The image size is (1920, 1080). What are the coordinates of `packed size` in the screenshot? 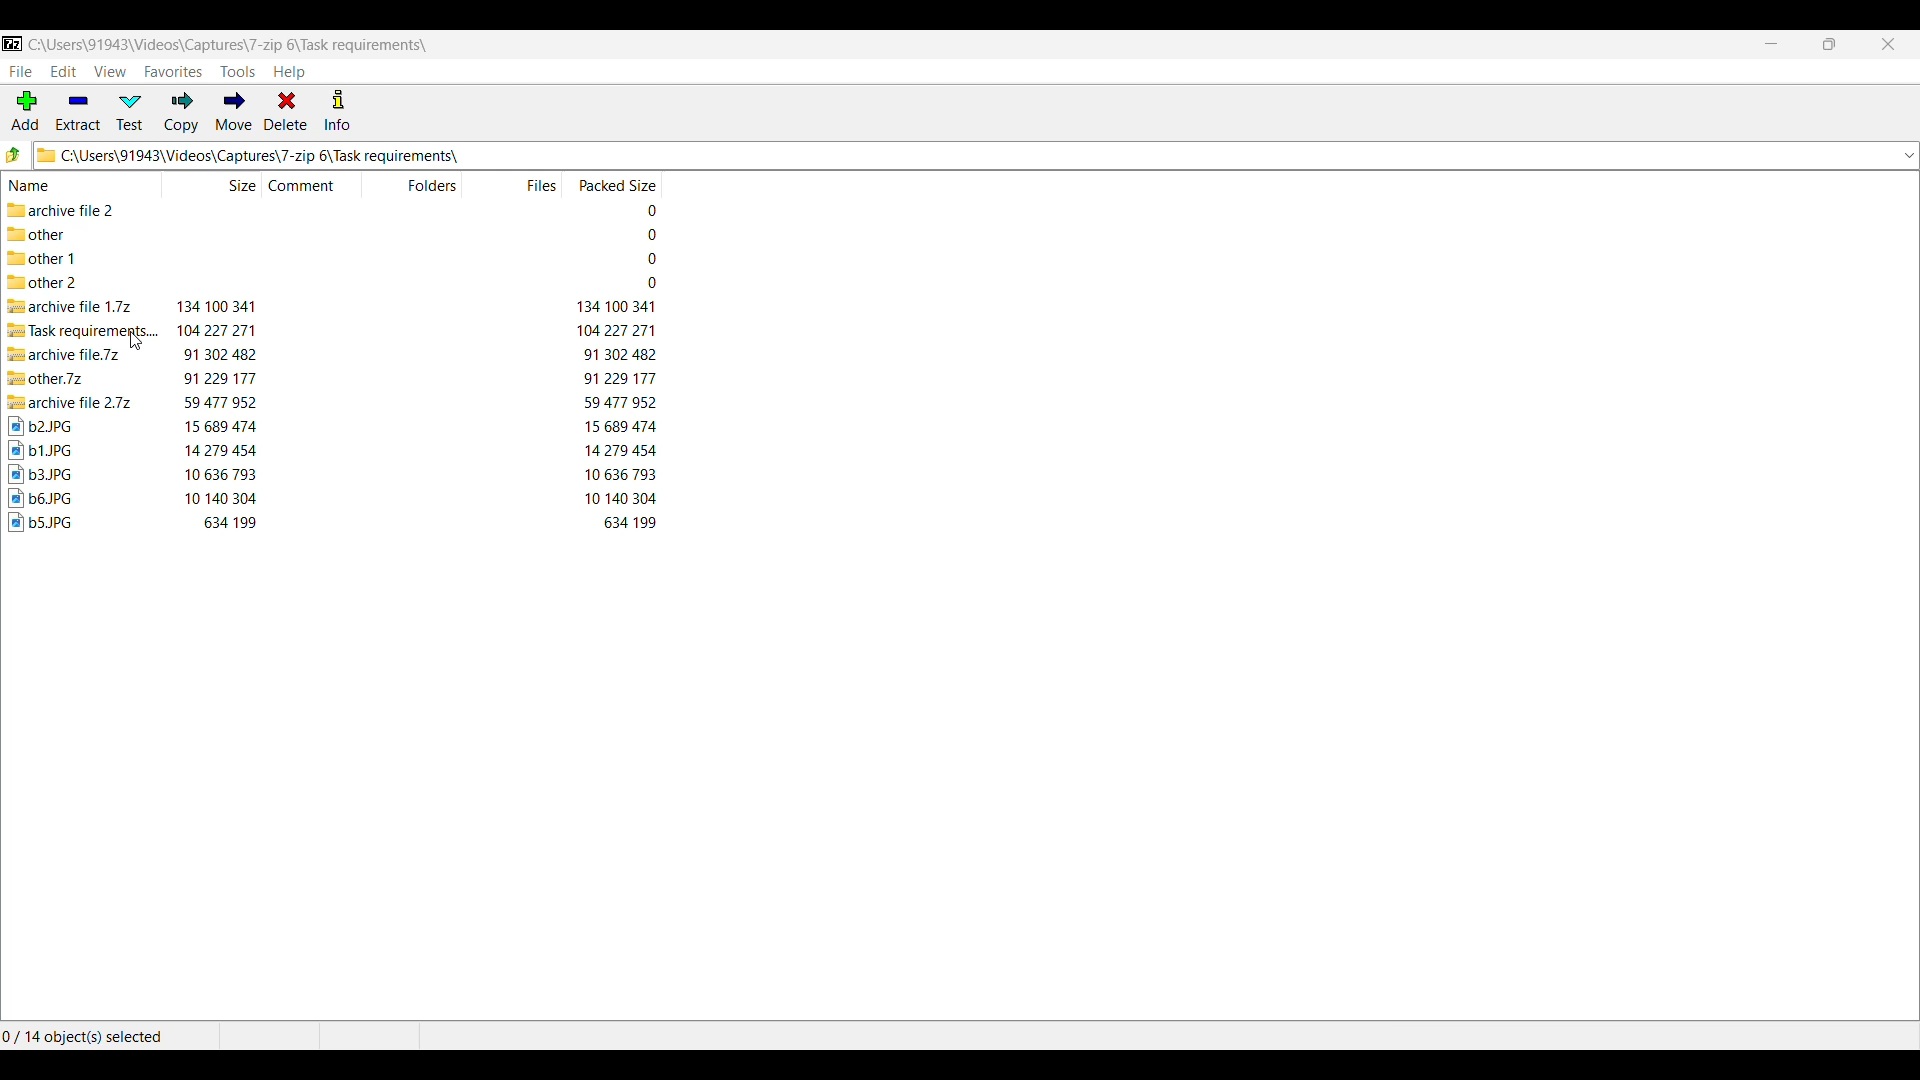 It's located at (610, 426).